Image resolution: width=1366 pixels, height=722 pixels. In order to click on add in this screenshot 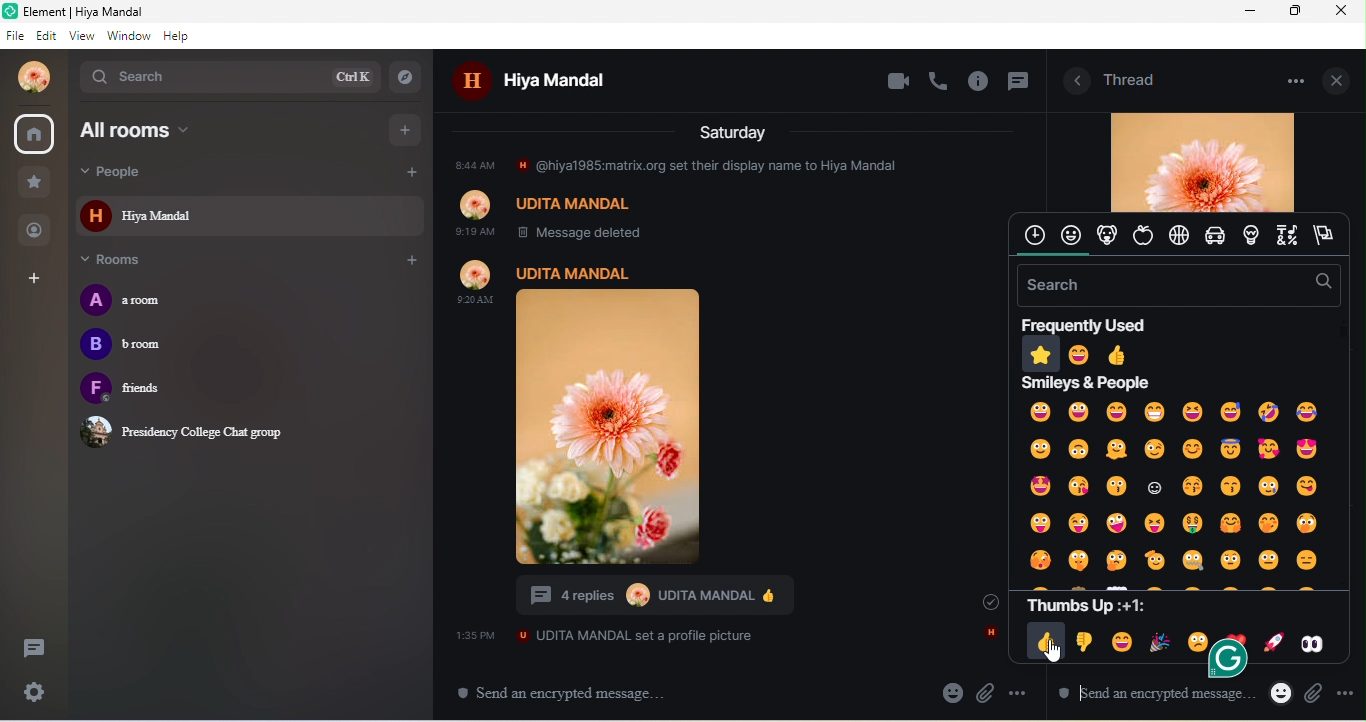, I will do `click(407, 128)`.